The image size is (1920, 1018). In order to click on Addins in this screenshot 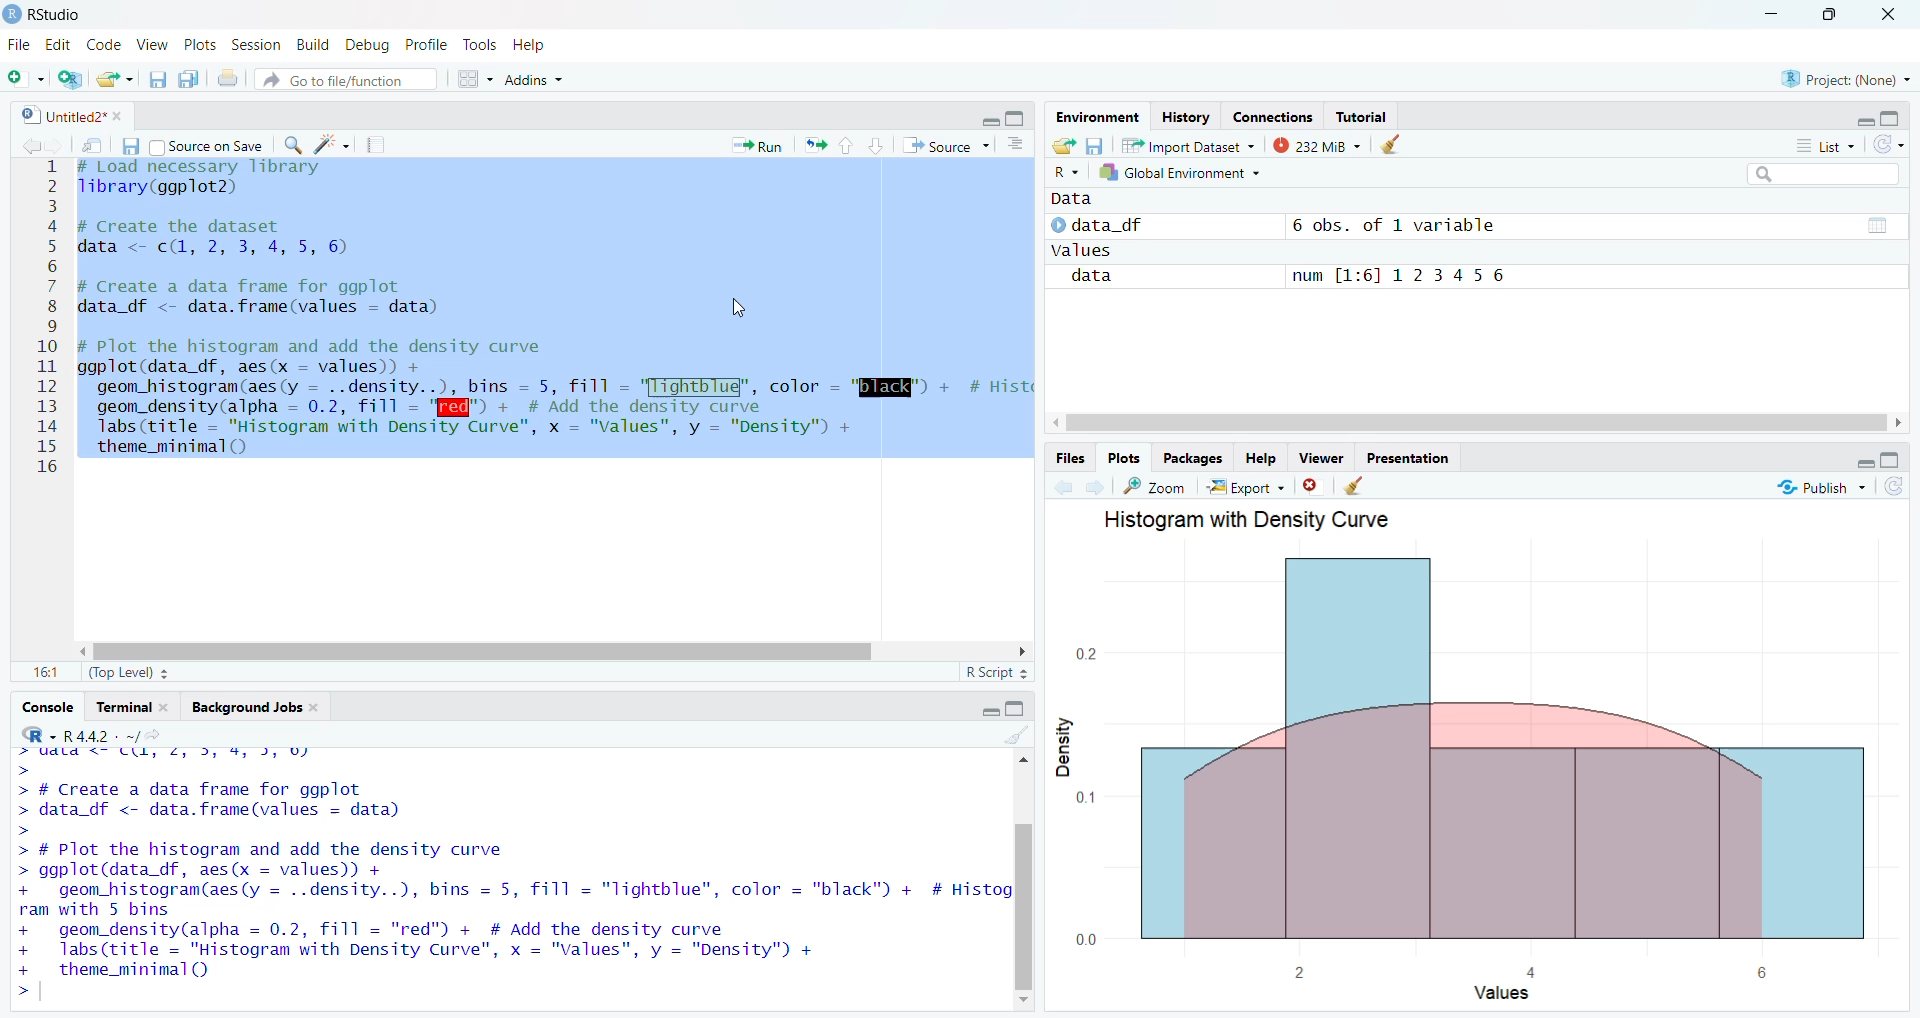, I will do `click(530, 77)`.